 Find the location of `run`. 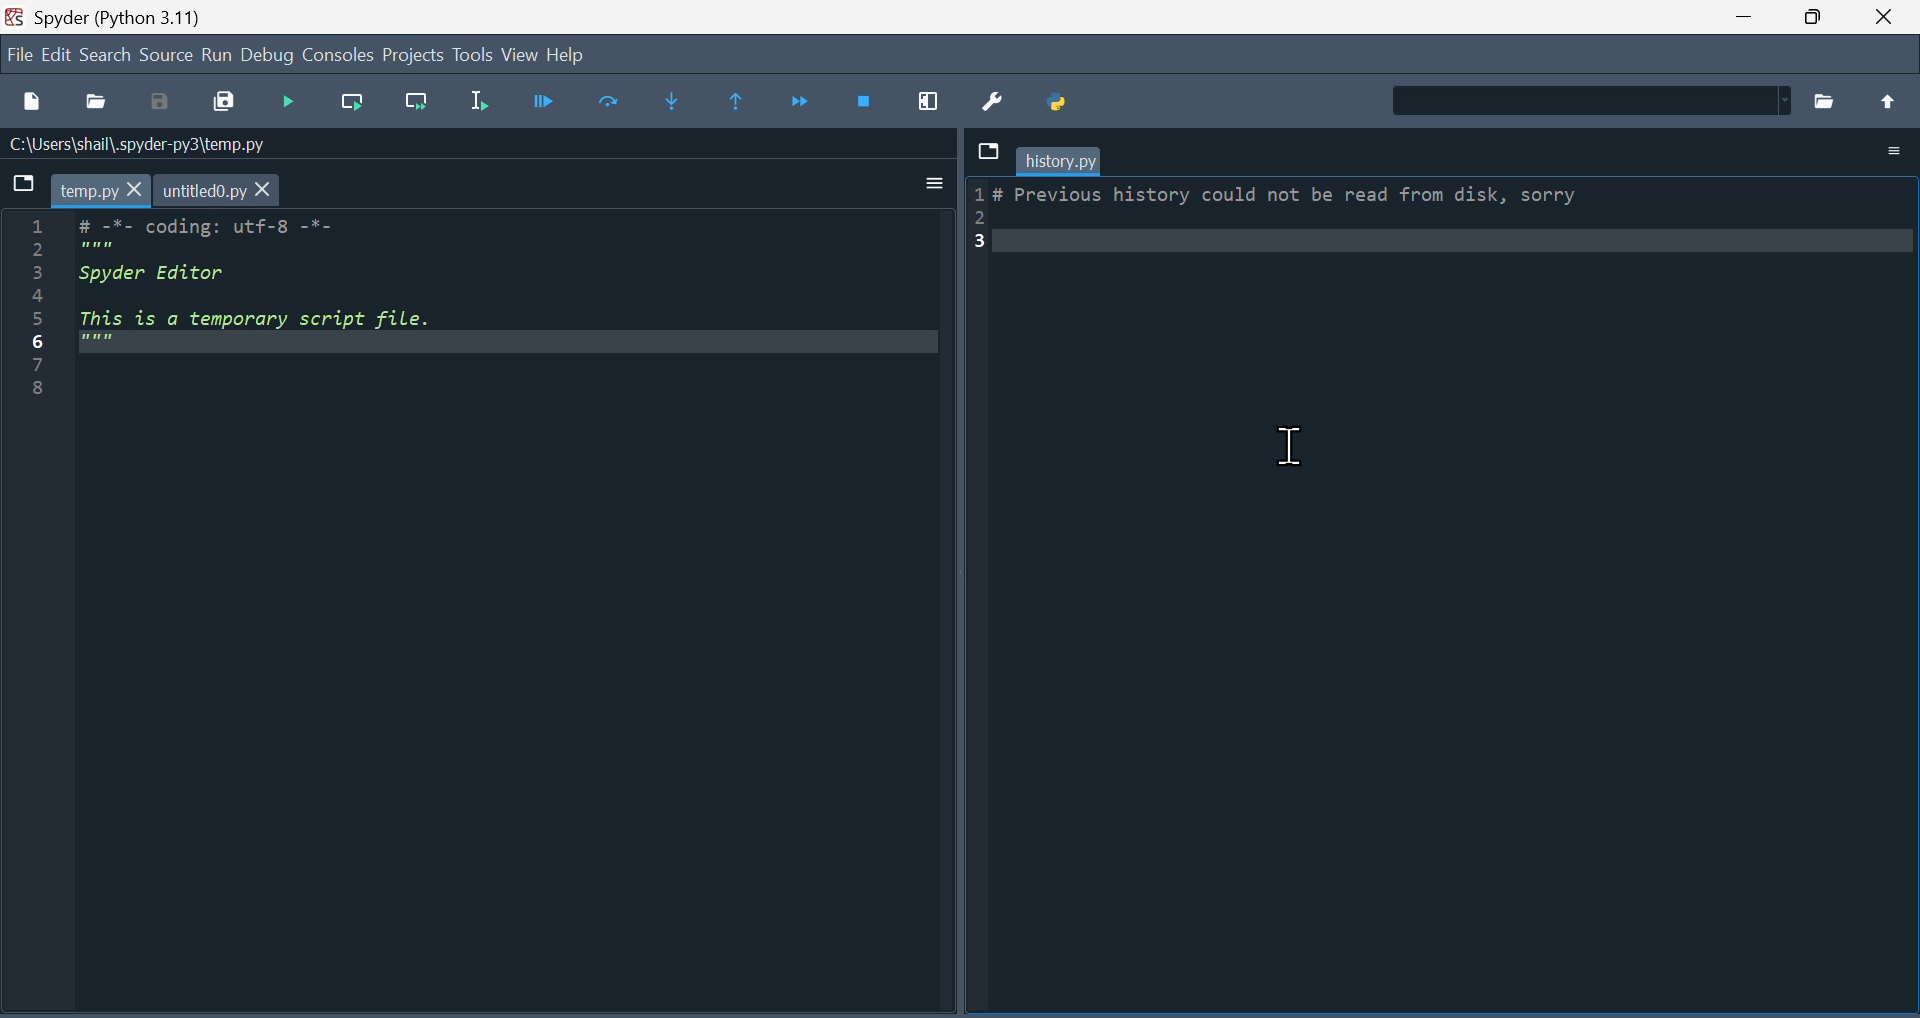

run is located at coordinates (216, 53).